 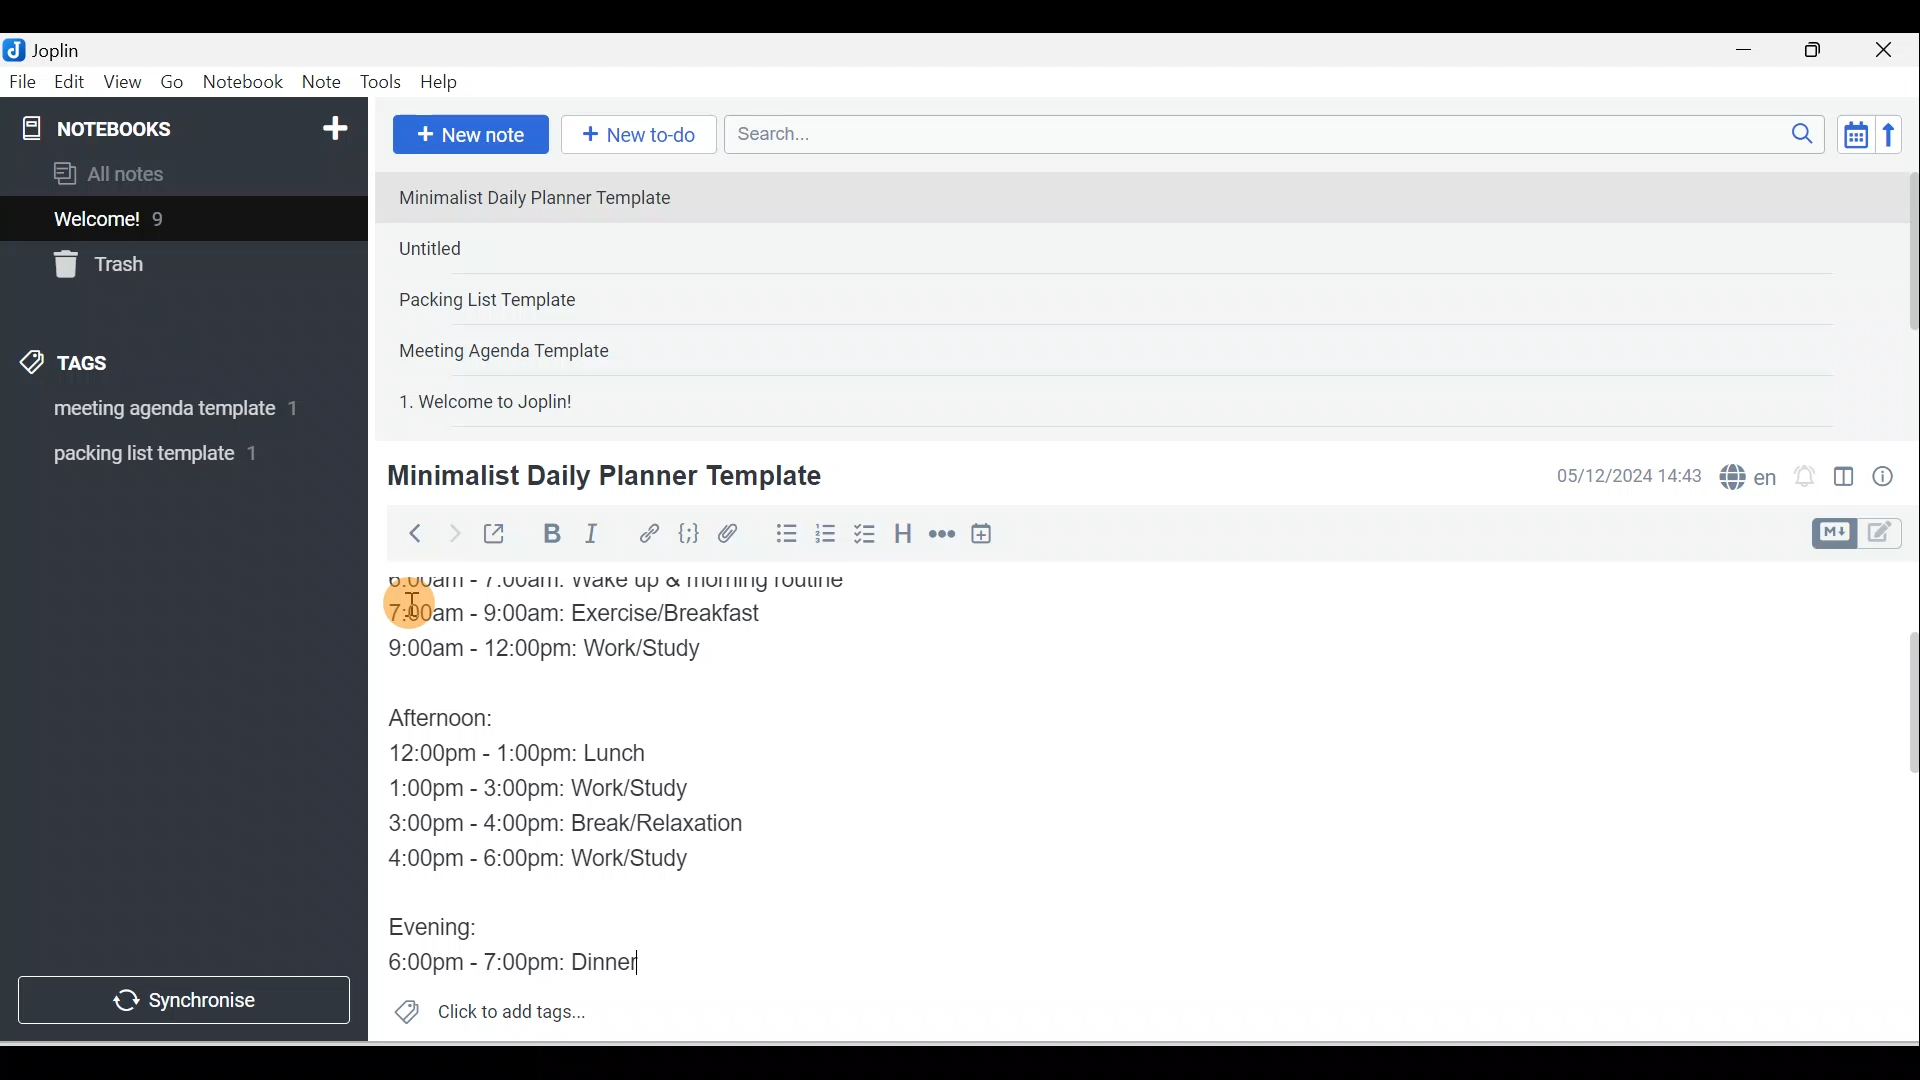 I want to click on 9:00am - 12:00pm: Work/Study, so click(x=567, y=652).